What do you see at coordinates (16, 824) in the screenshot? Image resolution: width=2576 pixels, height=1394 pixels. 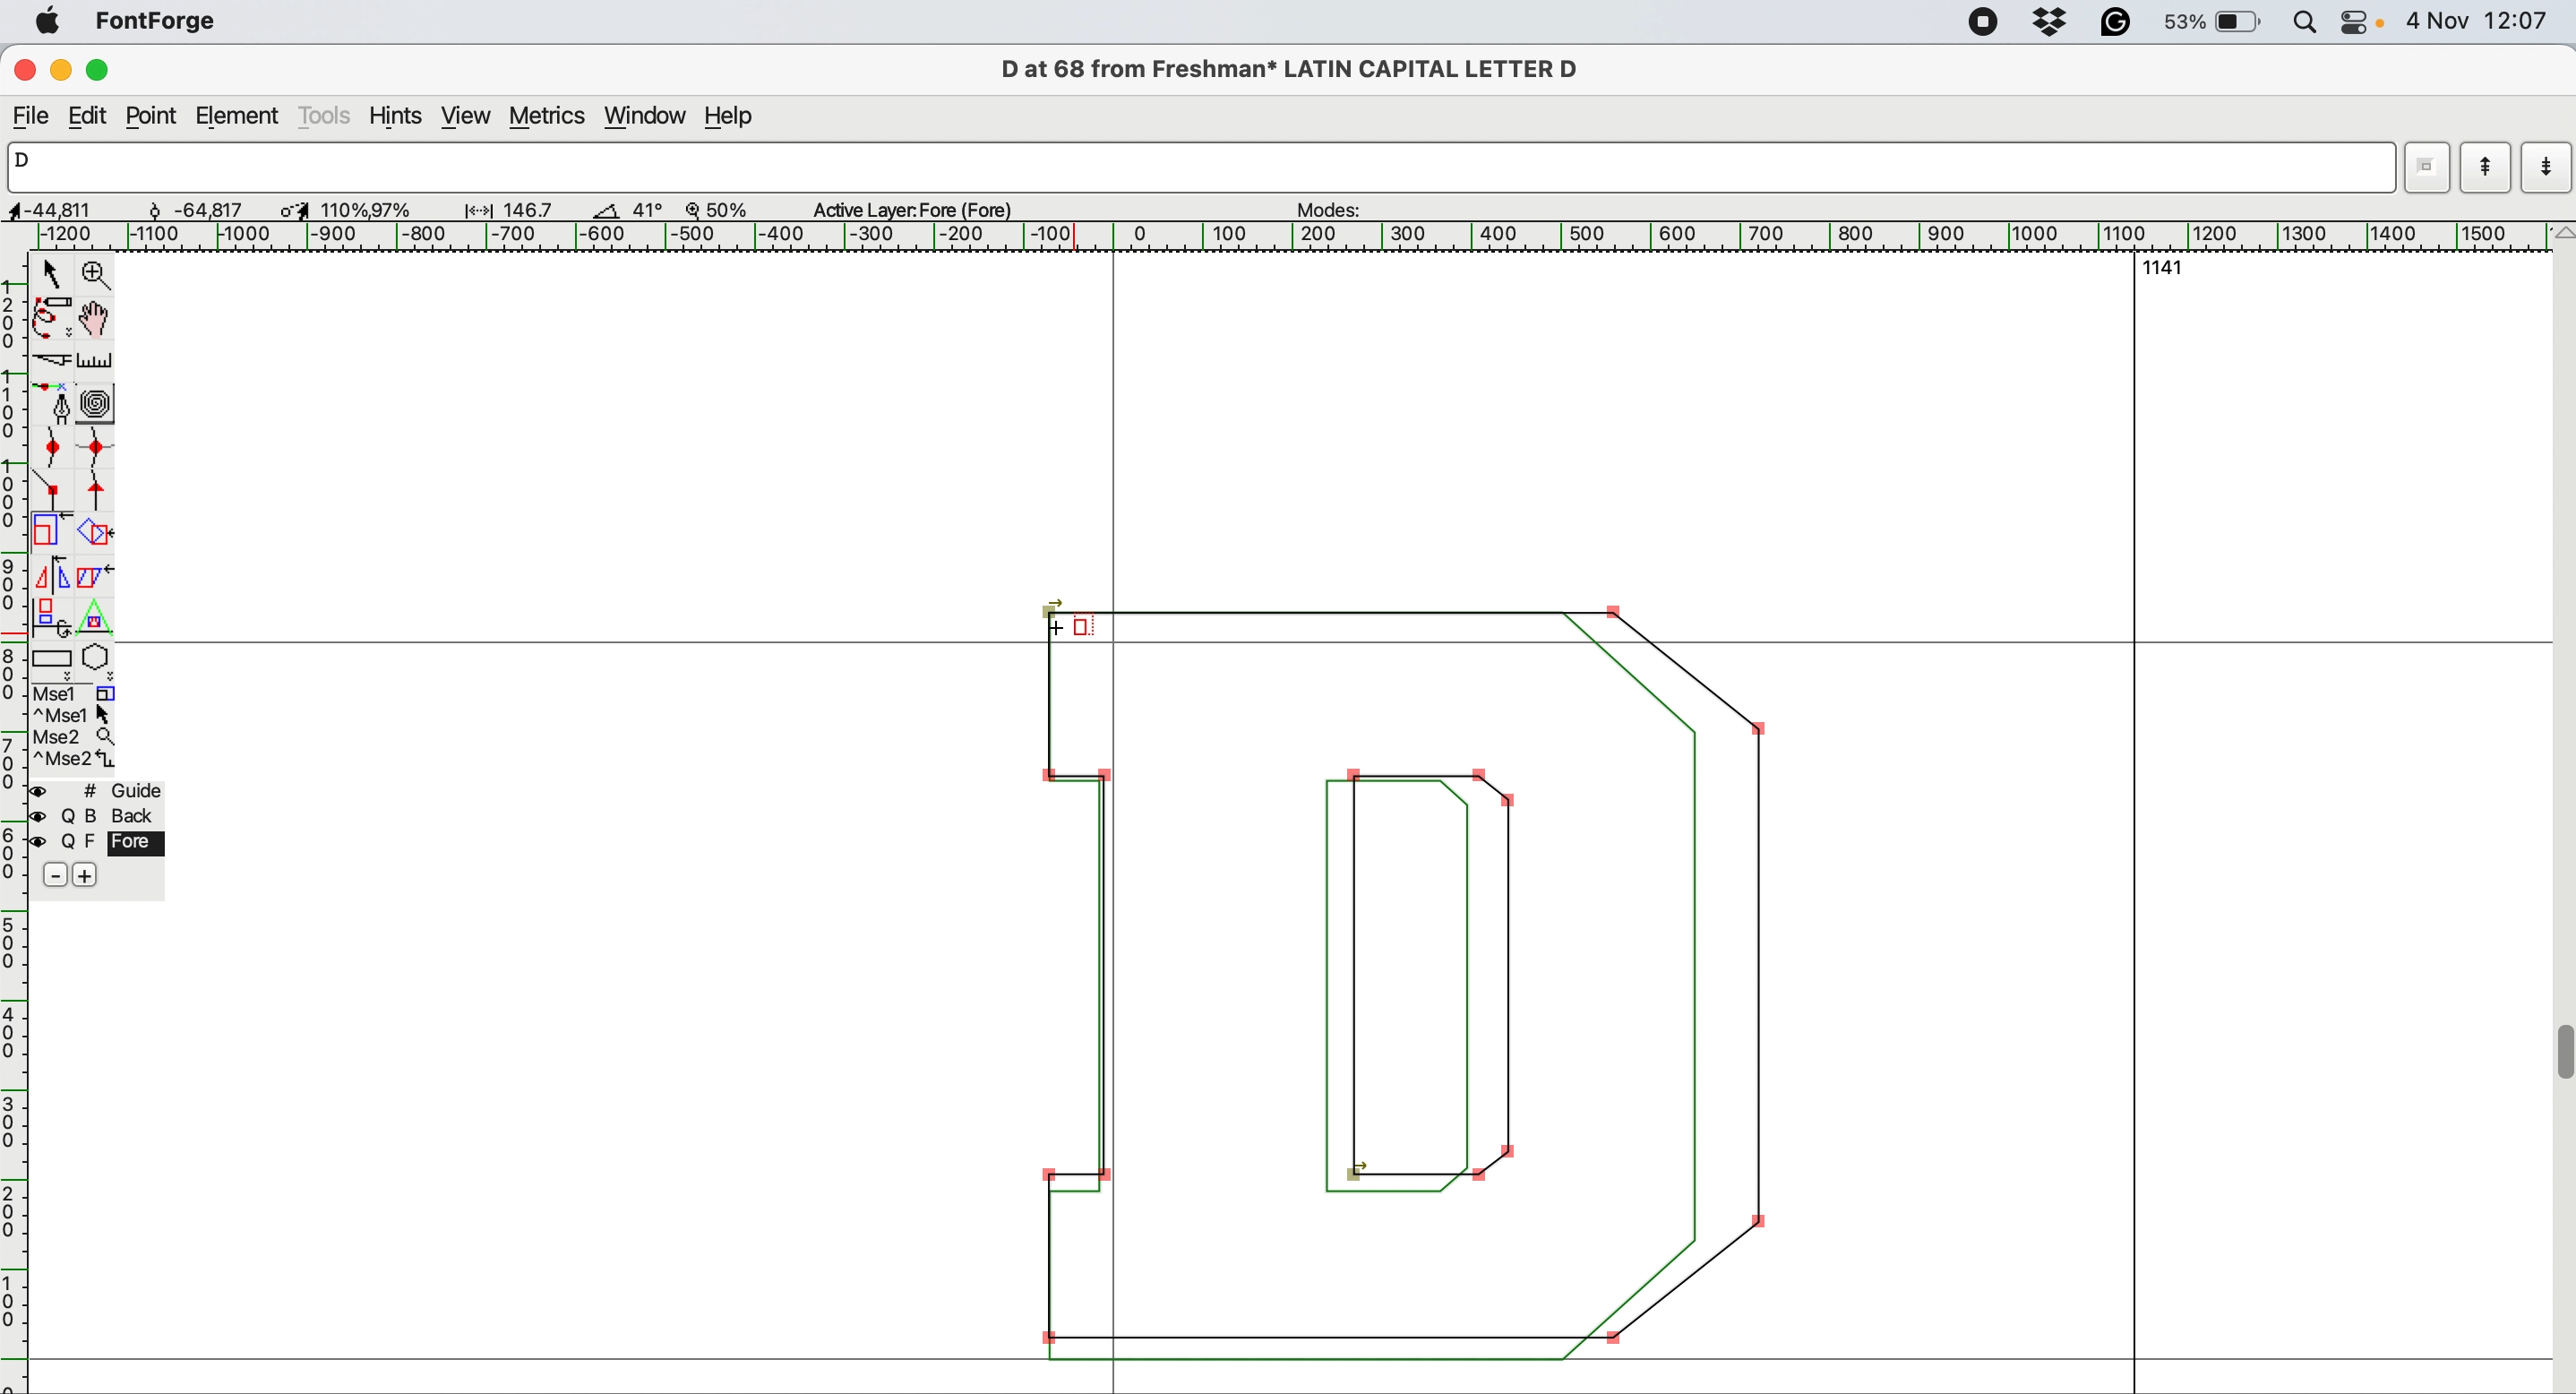 I see `horizontal scale` at bounding box center [16, 824].